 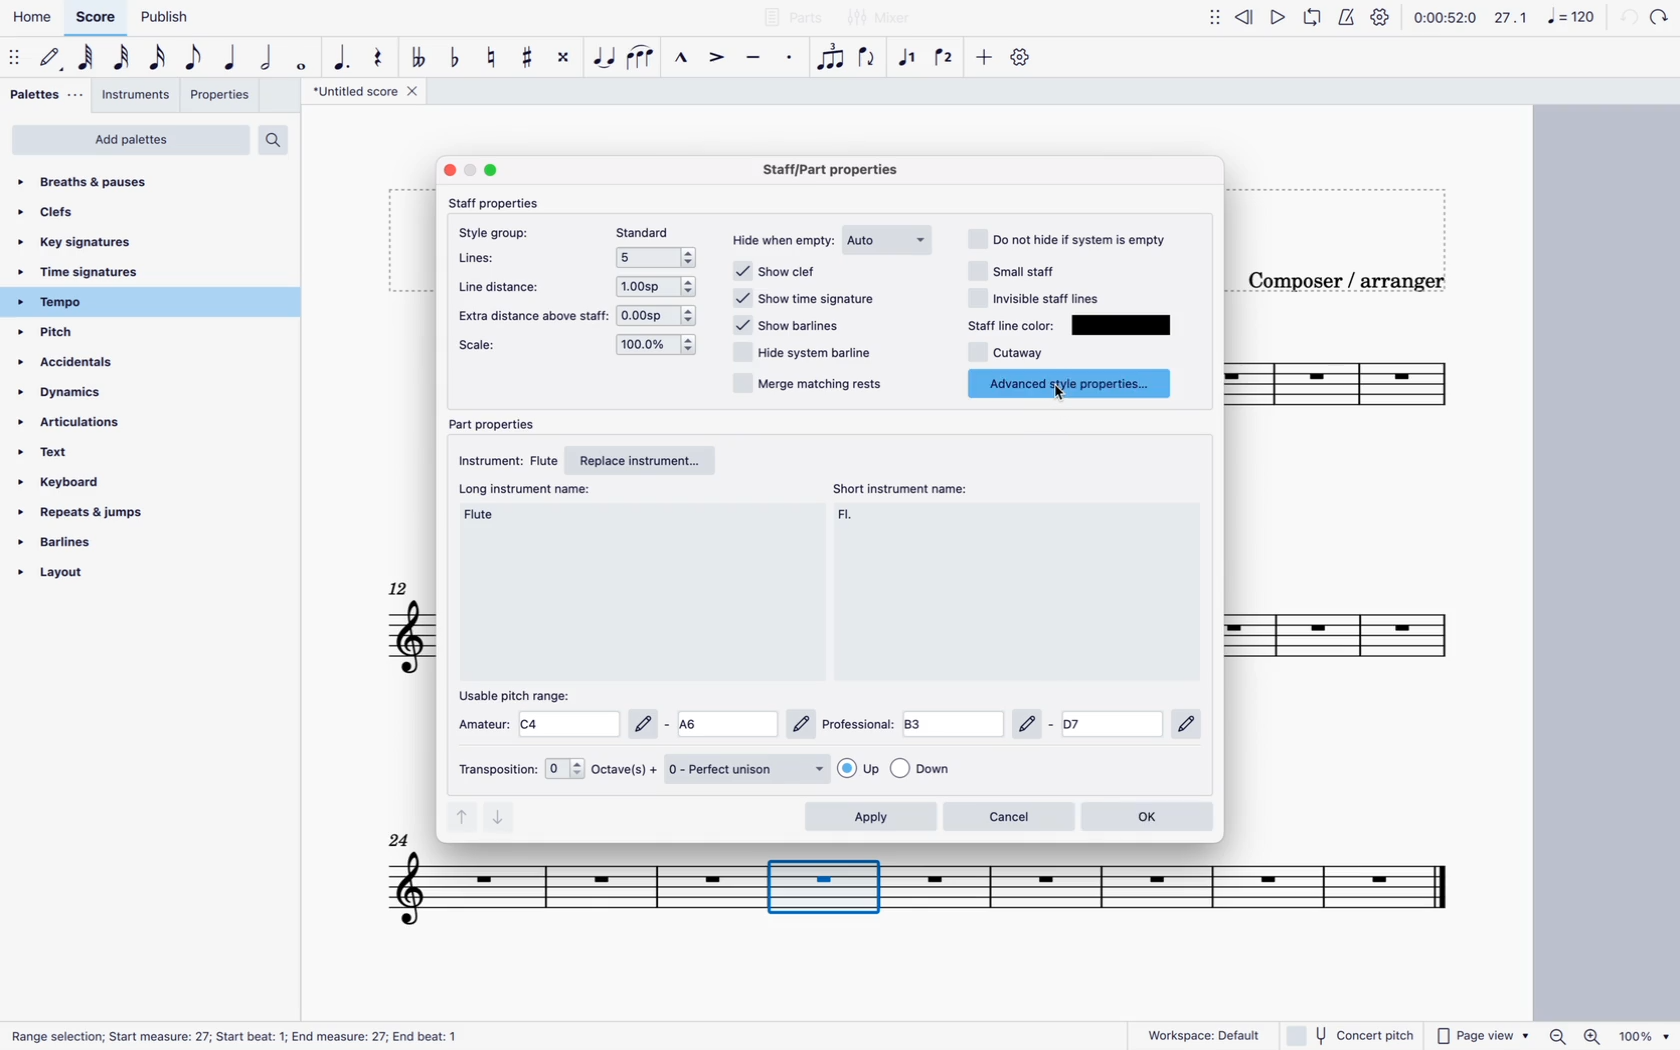 I want to click on add palettes, so click(x=132, y=141).